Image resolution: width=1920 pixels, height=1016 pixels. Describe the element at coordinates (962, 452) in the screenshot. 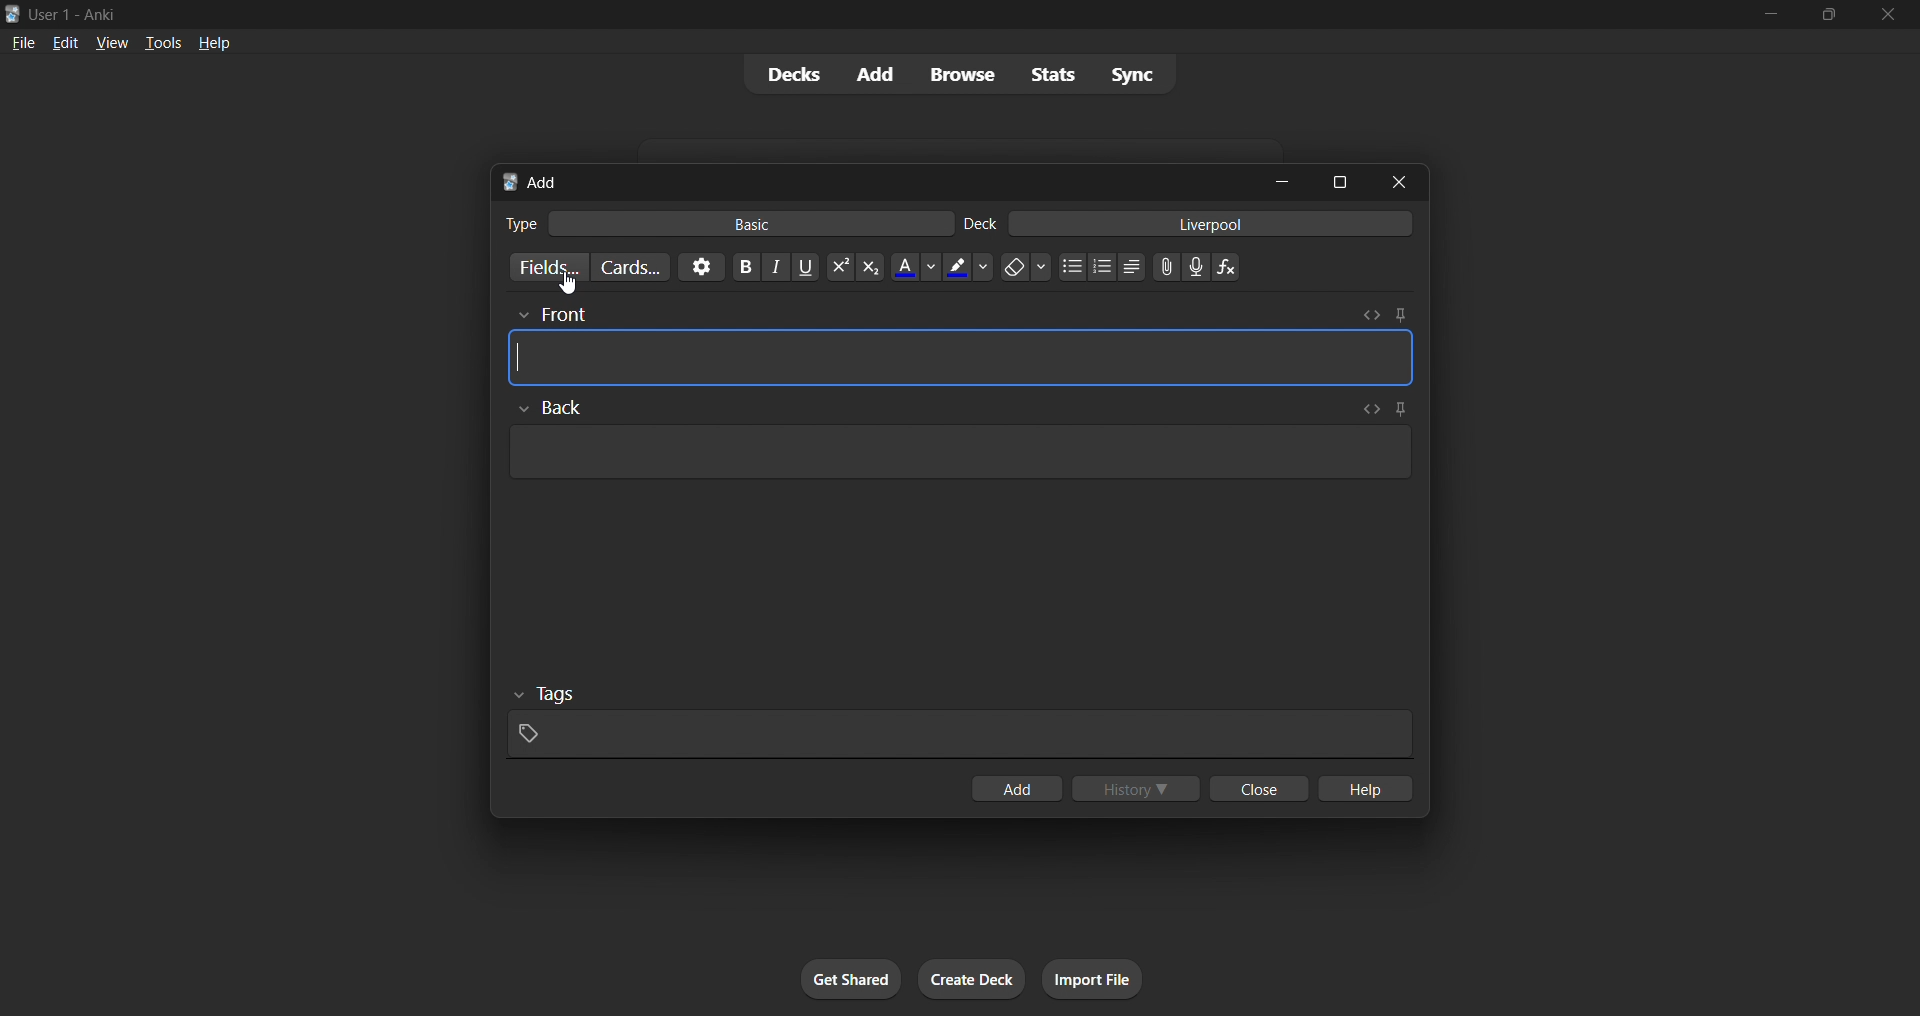

I see `card back input` at that location.